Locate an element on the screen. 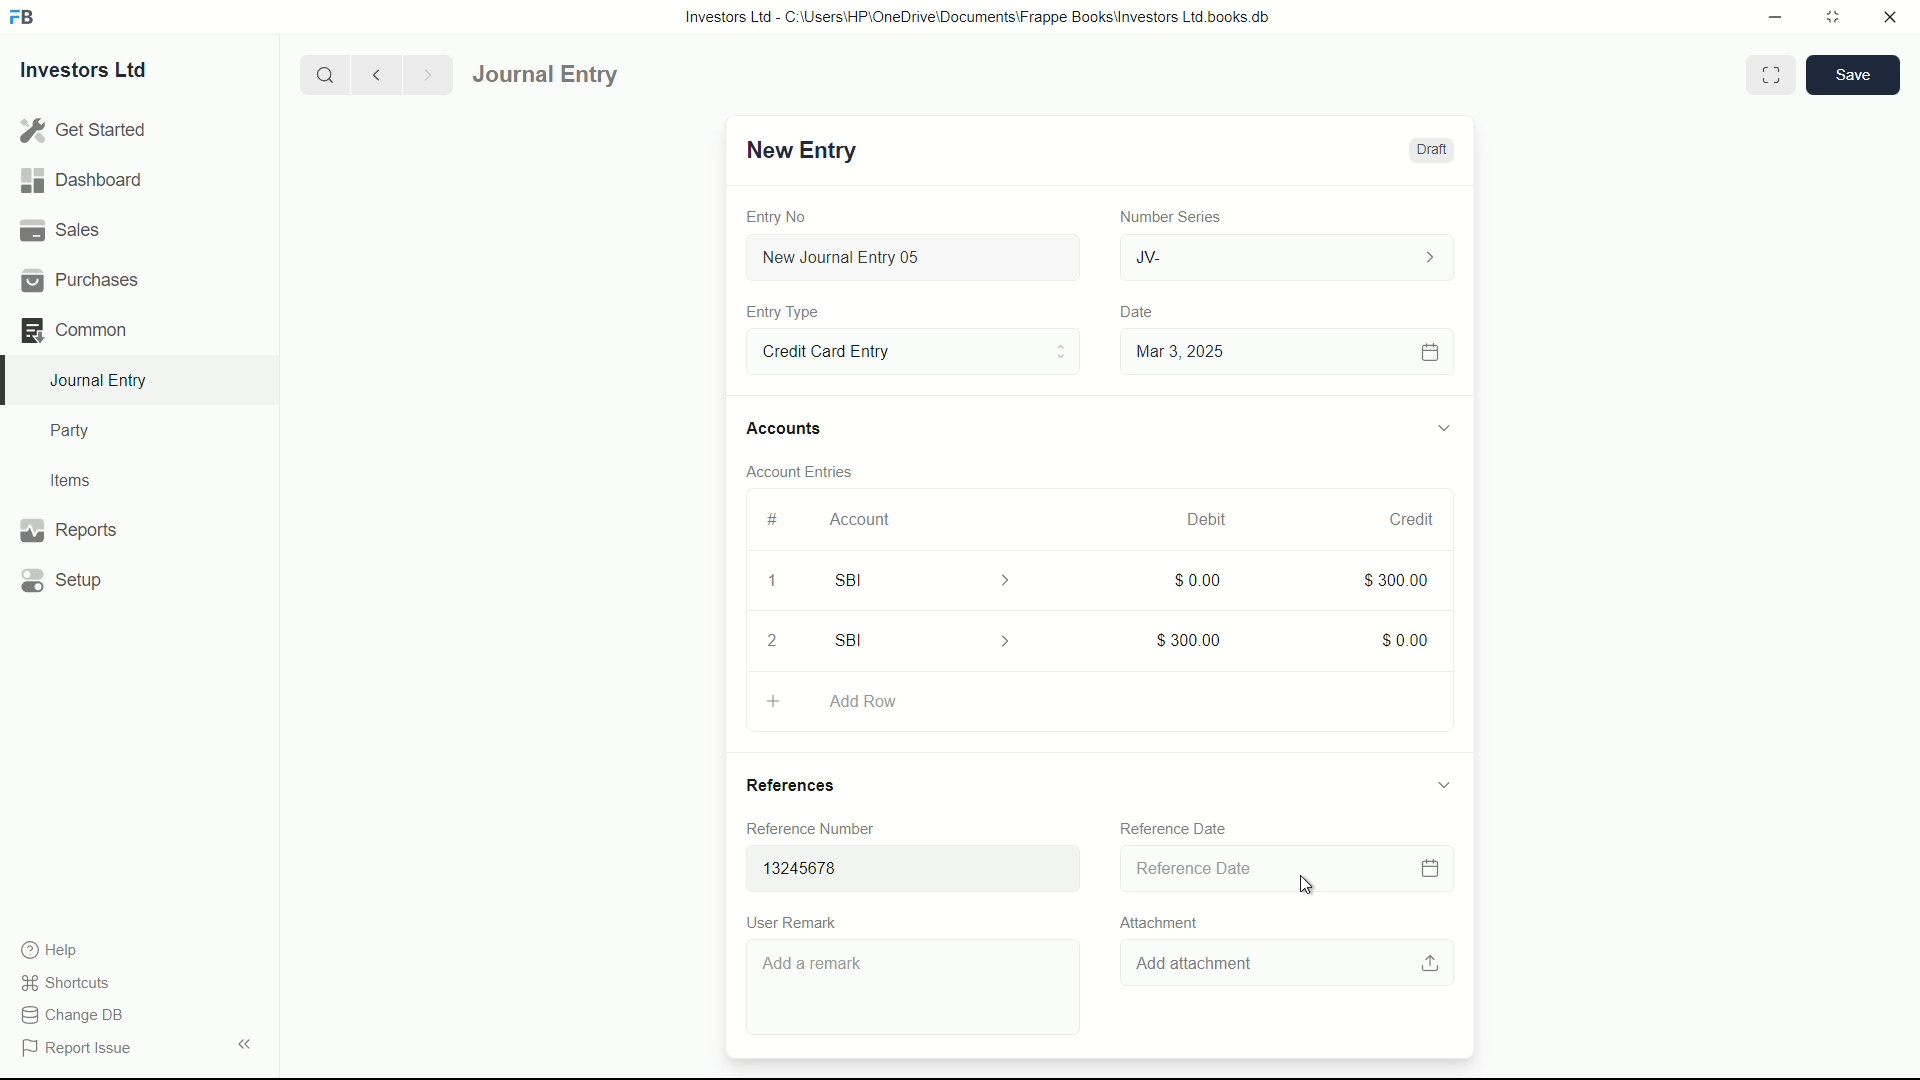 Image resolution: width=1920 pixels, height=1080 pixels. $0.00 is located at coordinates (1188, 579).